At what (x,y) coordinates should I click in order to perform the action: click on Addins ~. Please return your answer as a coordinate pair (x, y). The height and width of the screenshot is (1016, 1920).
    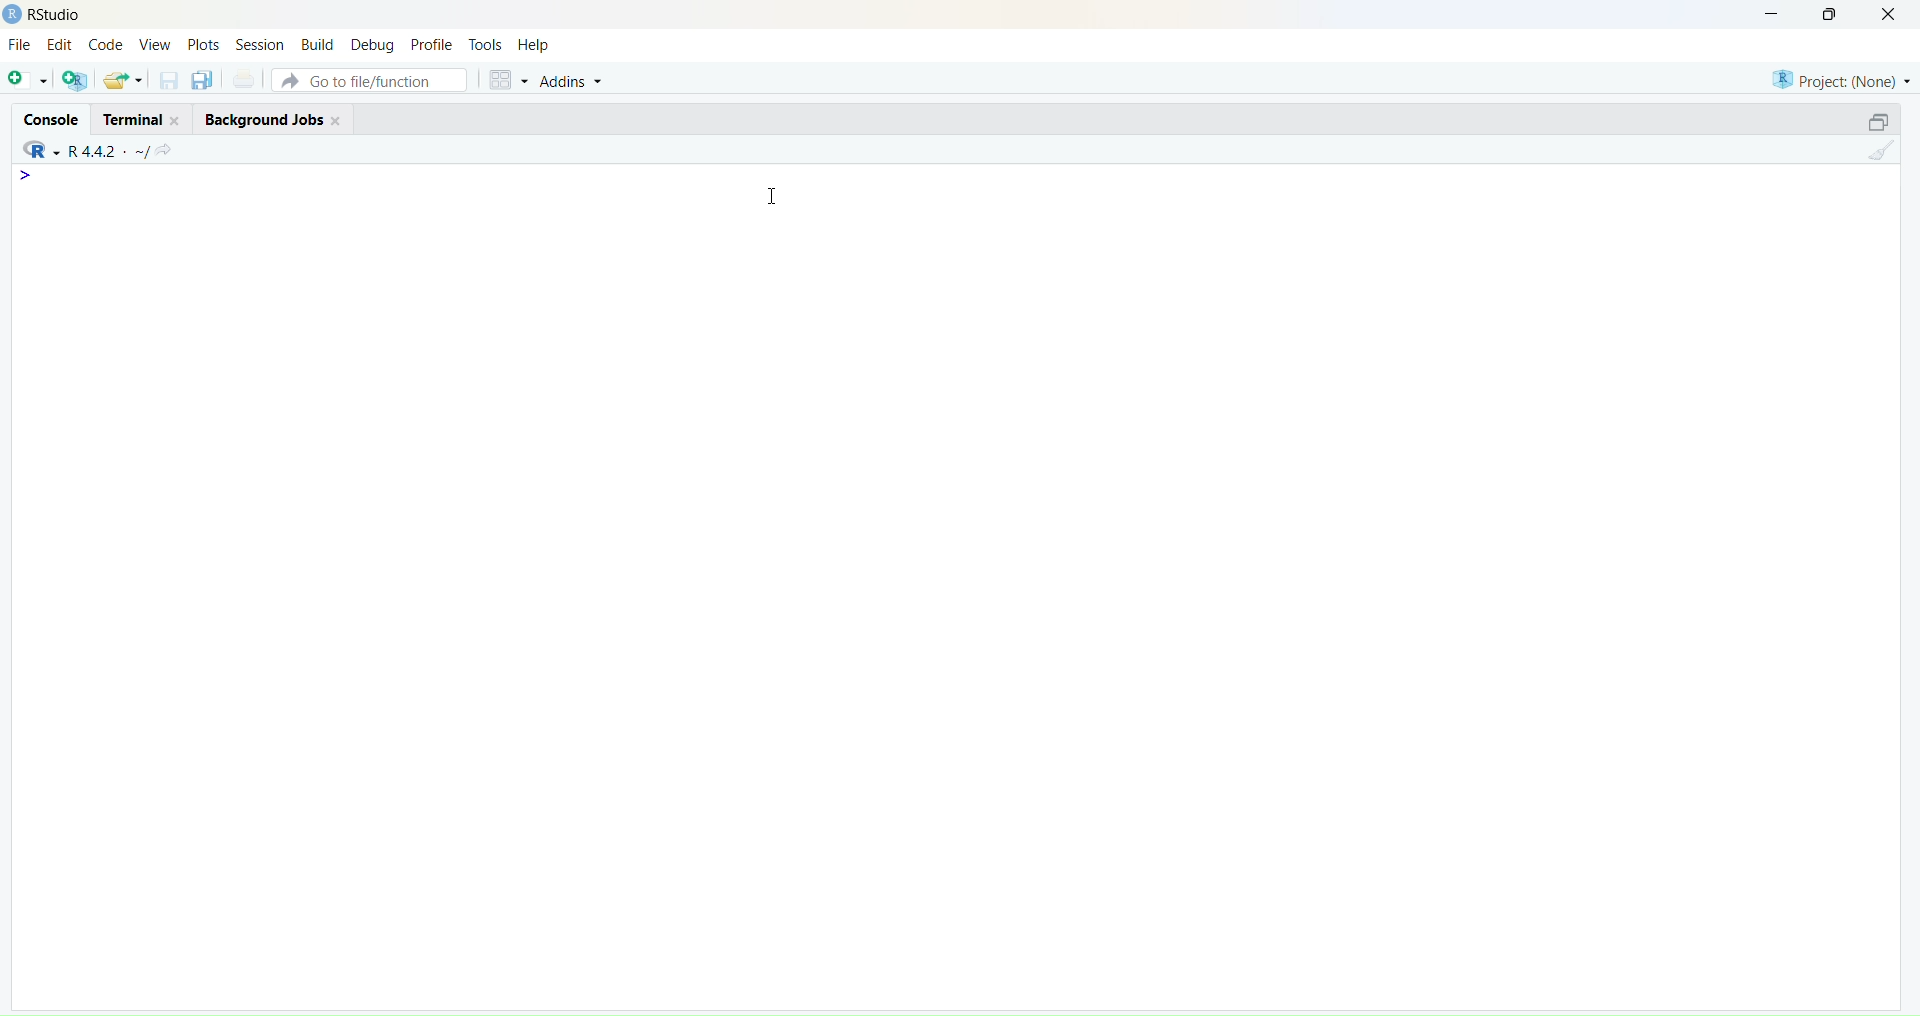
    Looking at the image, I should click on (572, 81).